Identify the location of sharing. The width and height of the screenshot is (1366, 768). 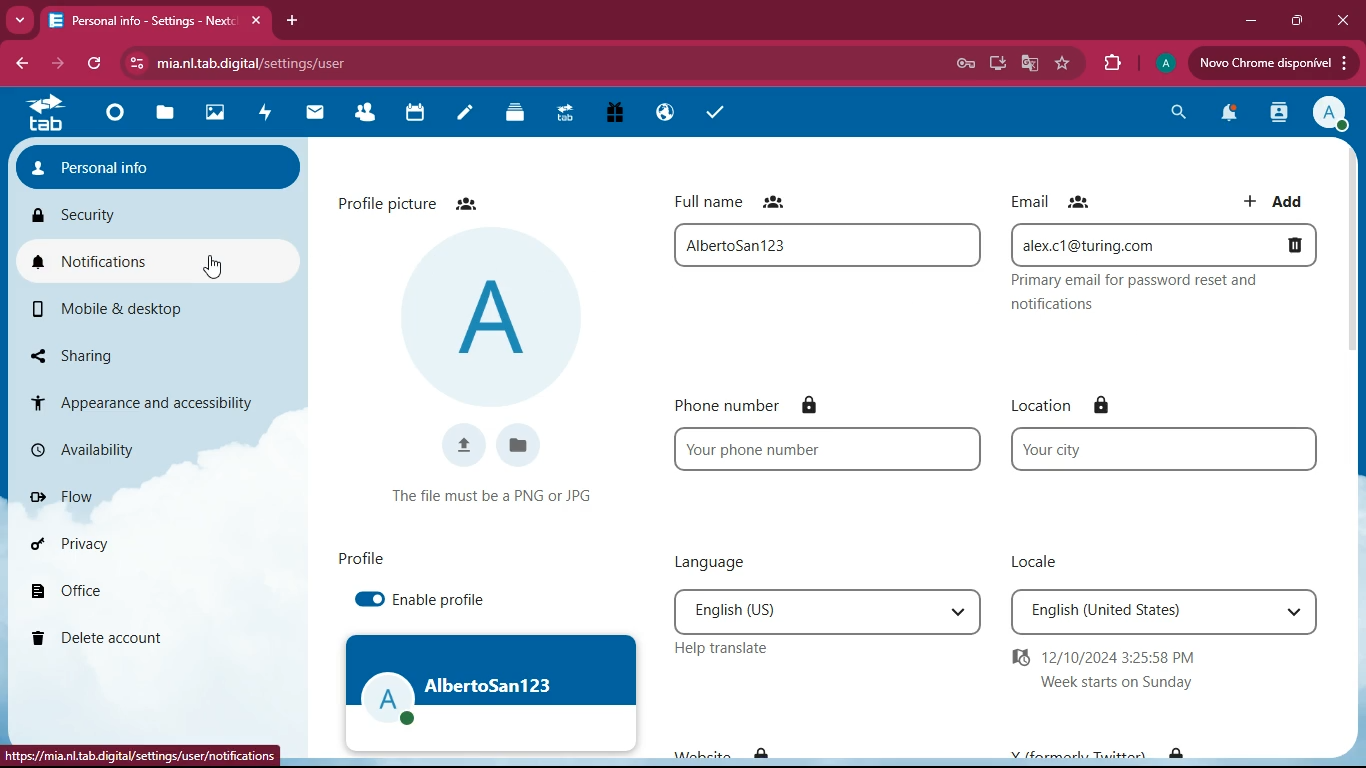
(132, 351).